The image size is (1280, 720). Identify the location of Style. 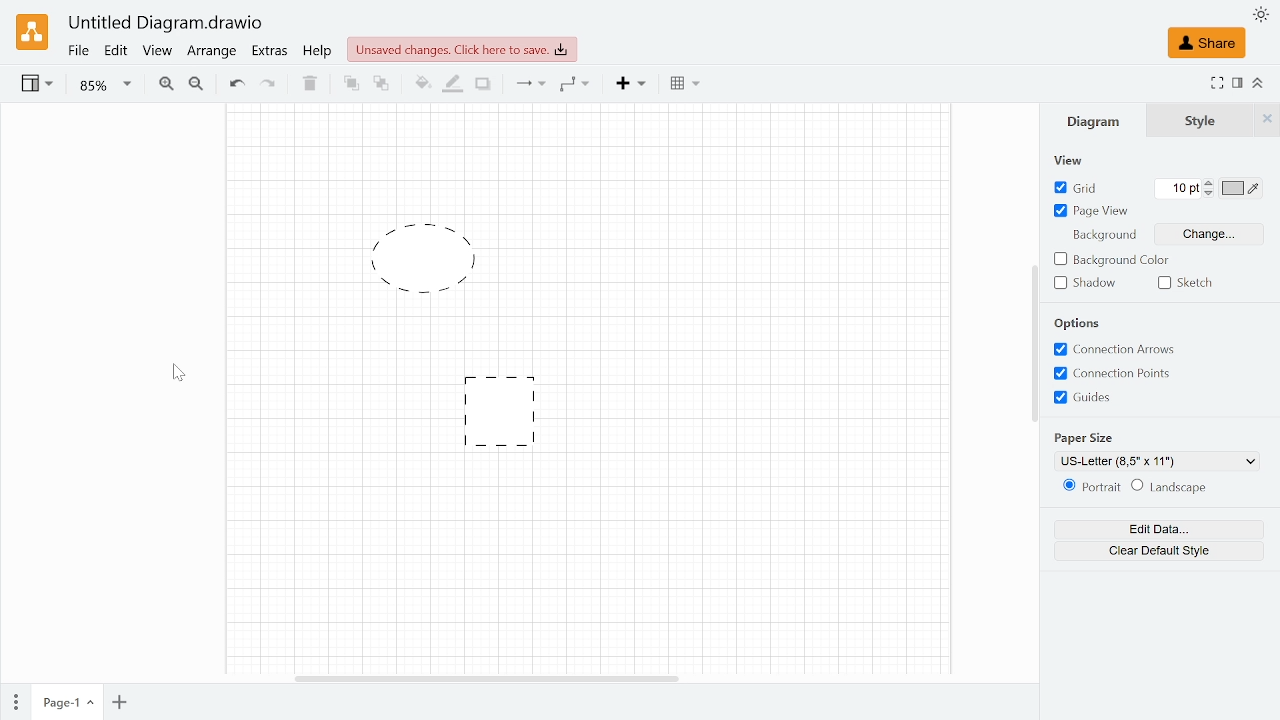
(1201, 121).